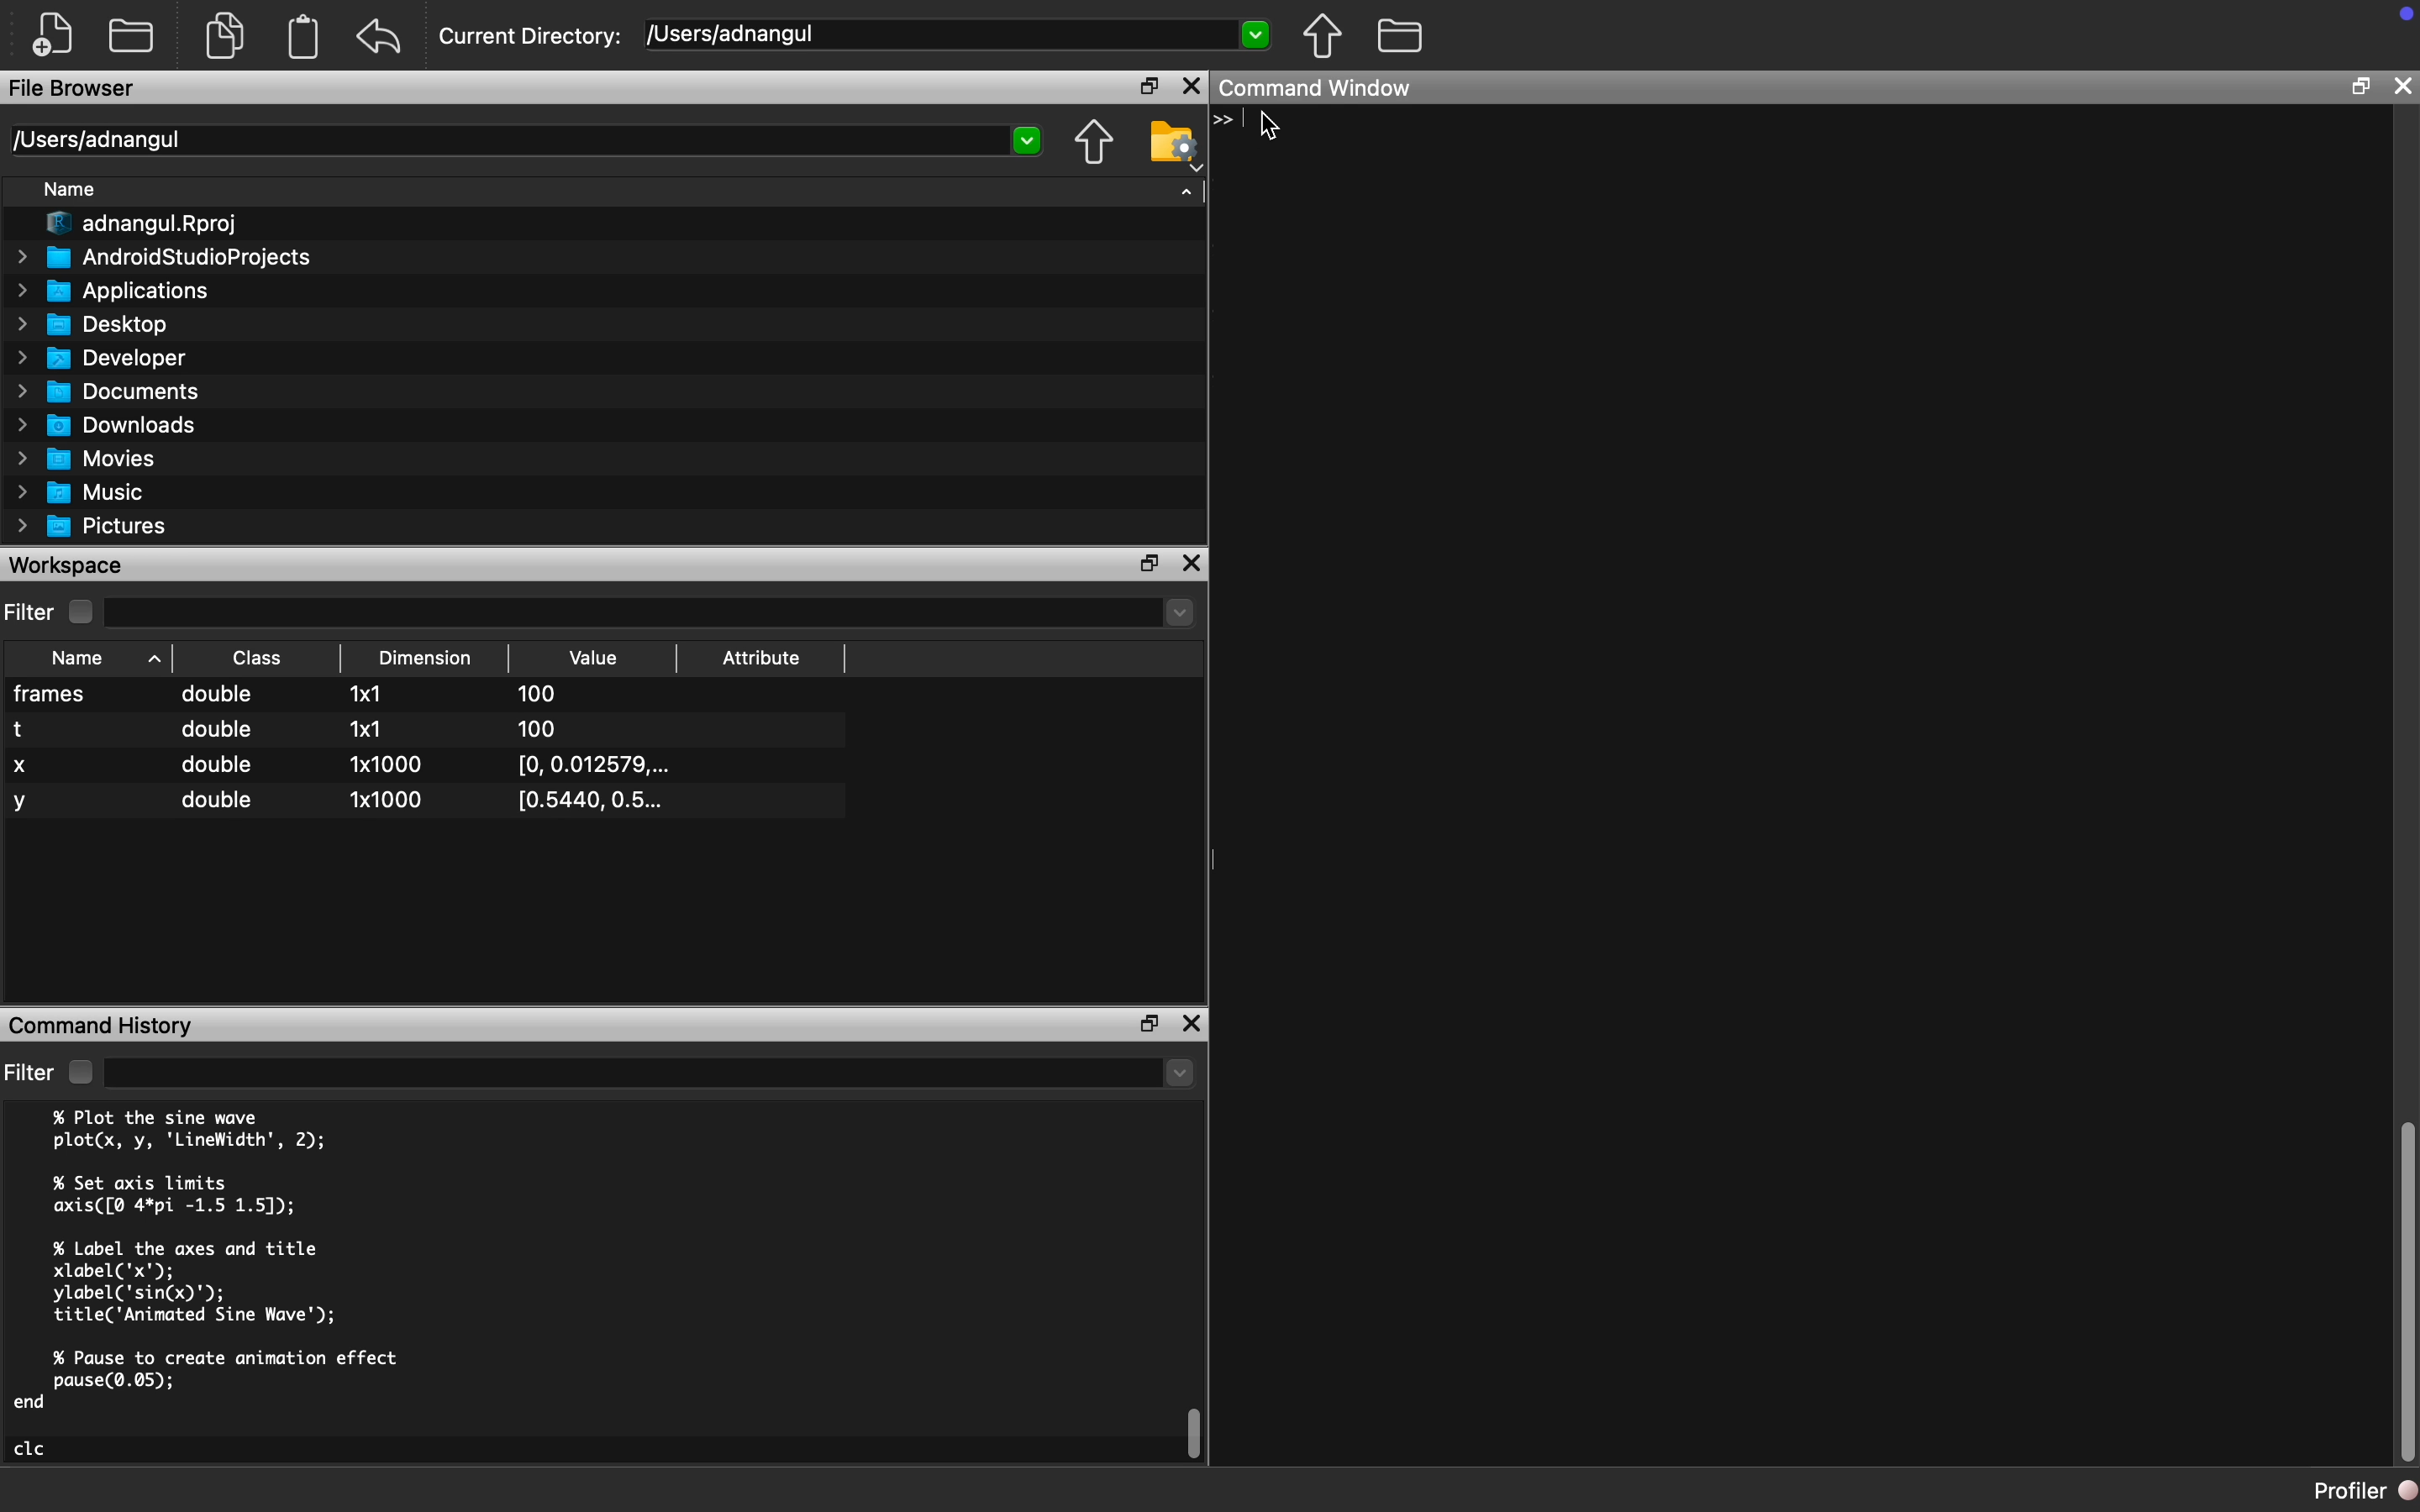  I want to click on Close, so click(1194, 1024).